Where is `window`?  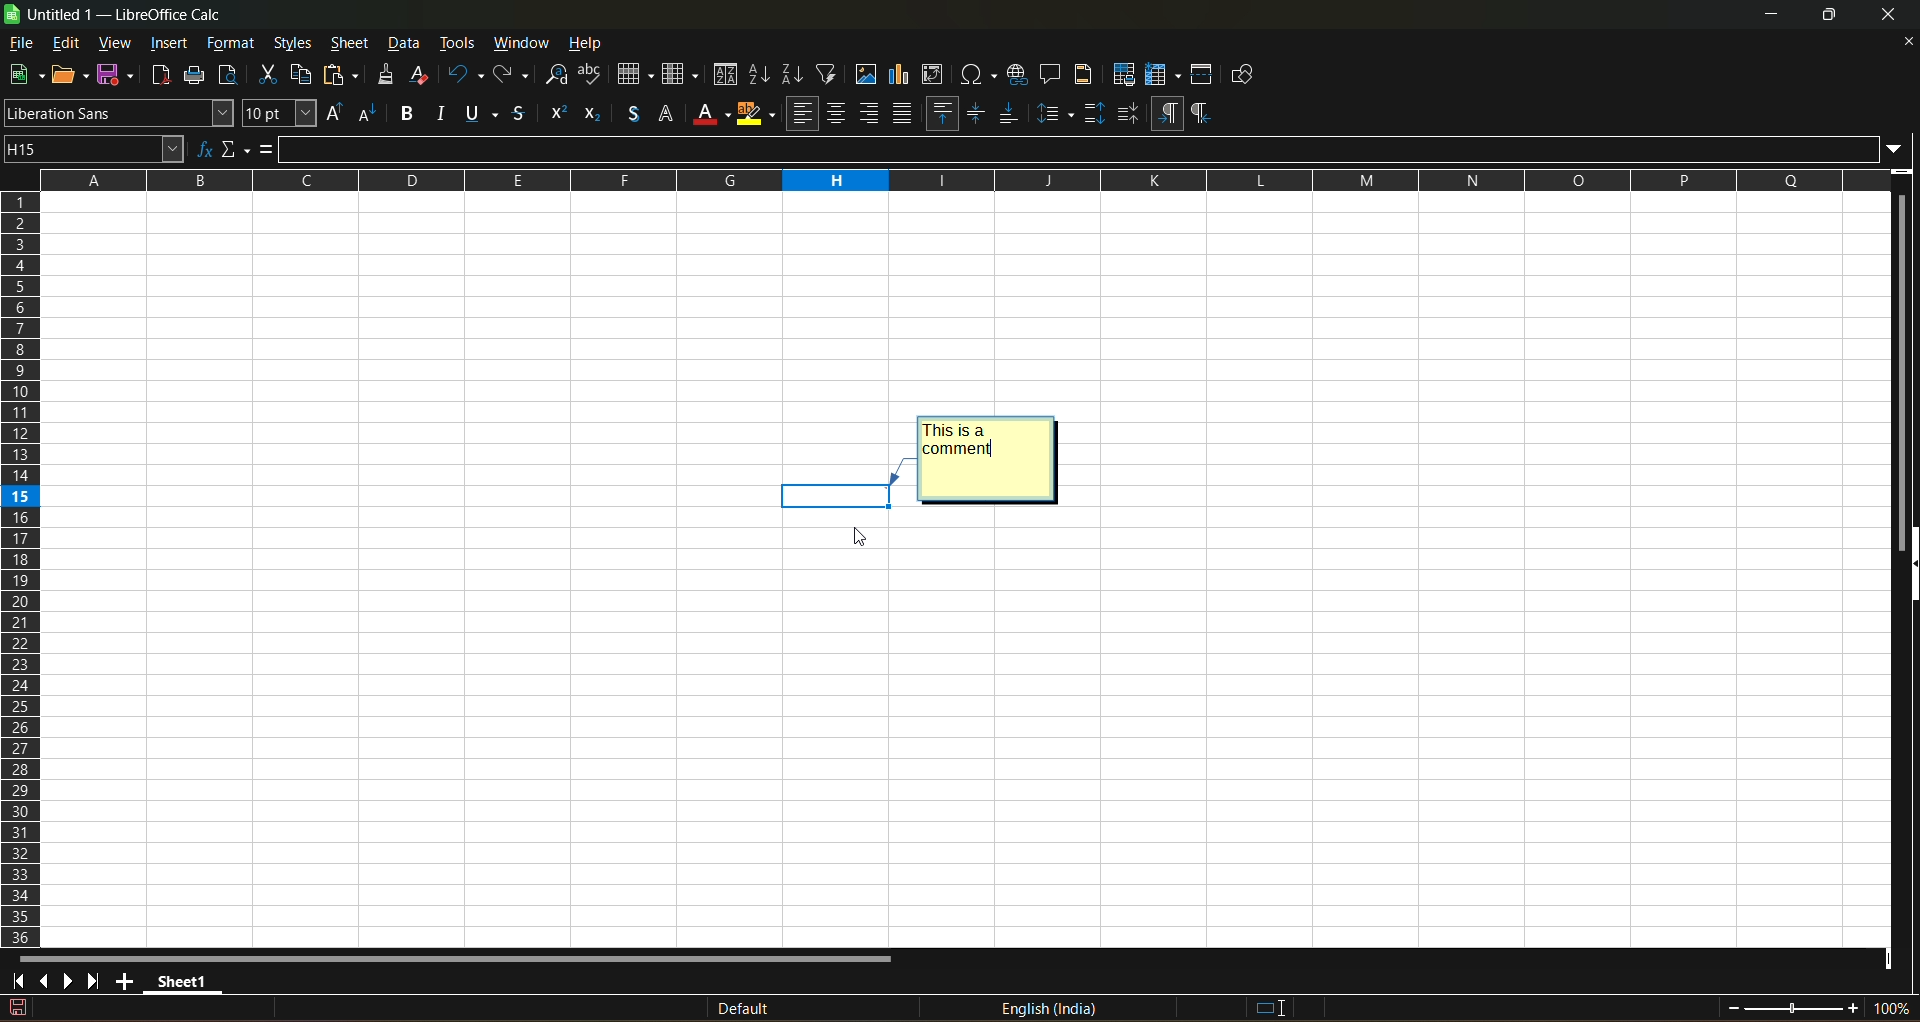 window is located at coordinates (523, 45).